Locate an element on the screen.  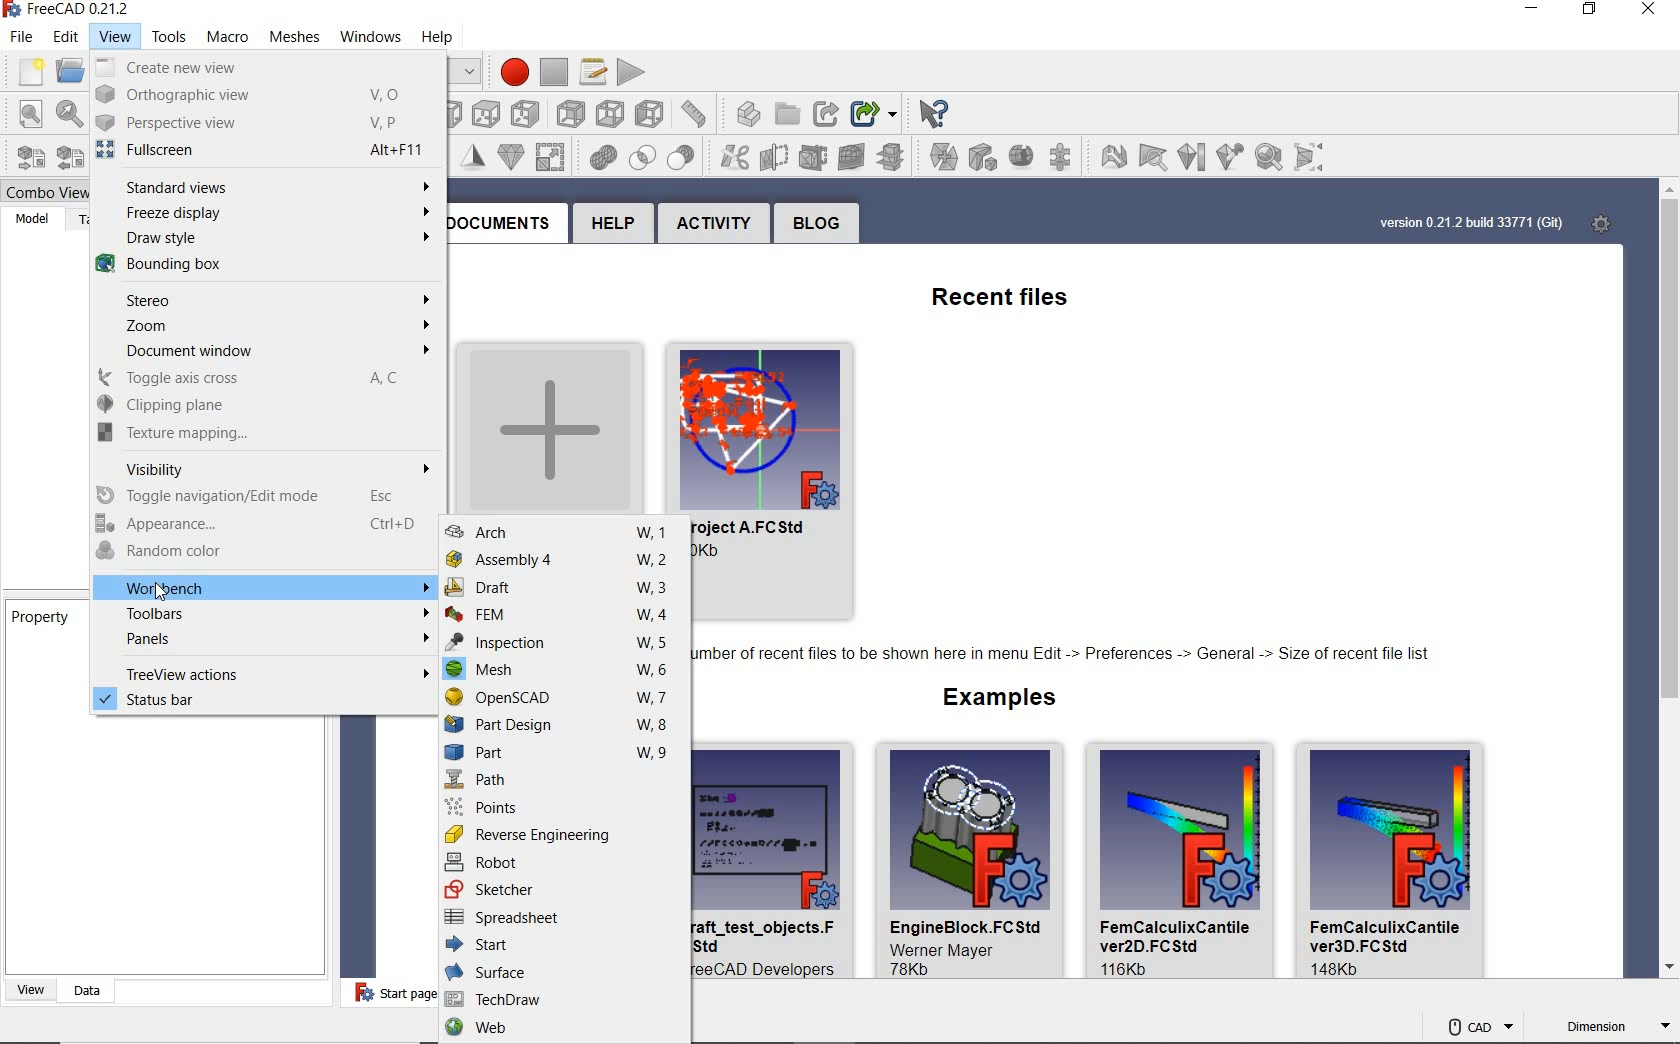
mesh is located at coordinates (563, 673).